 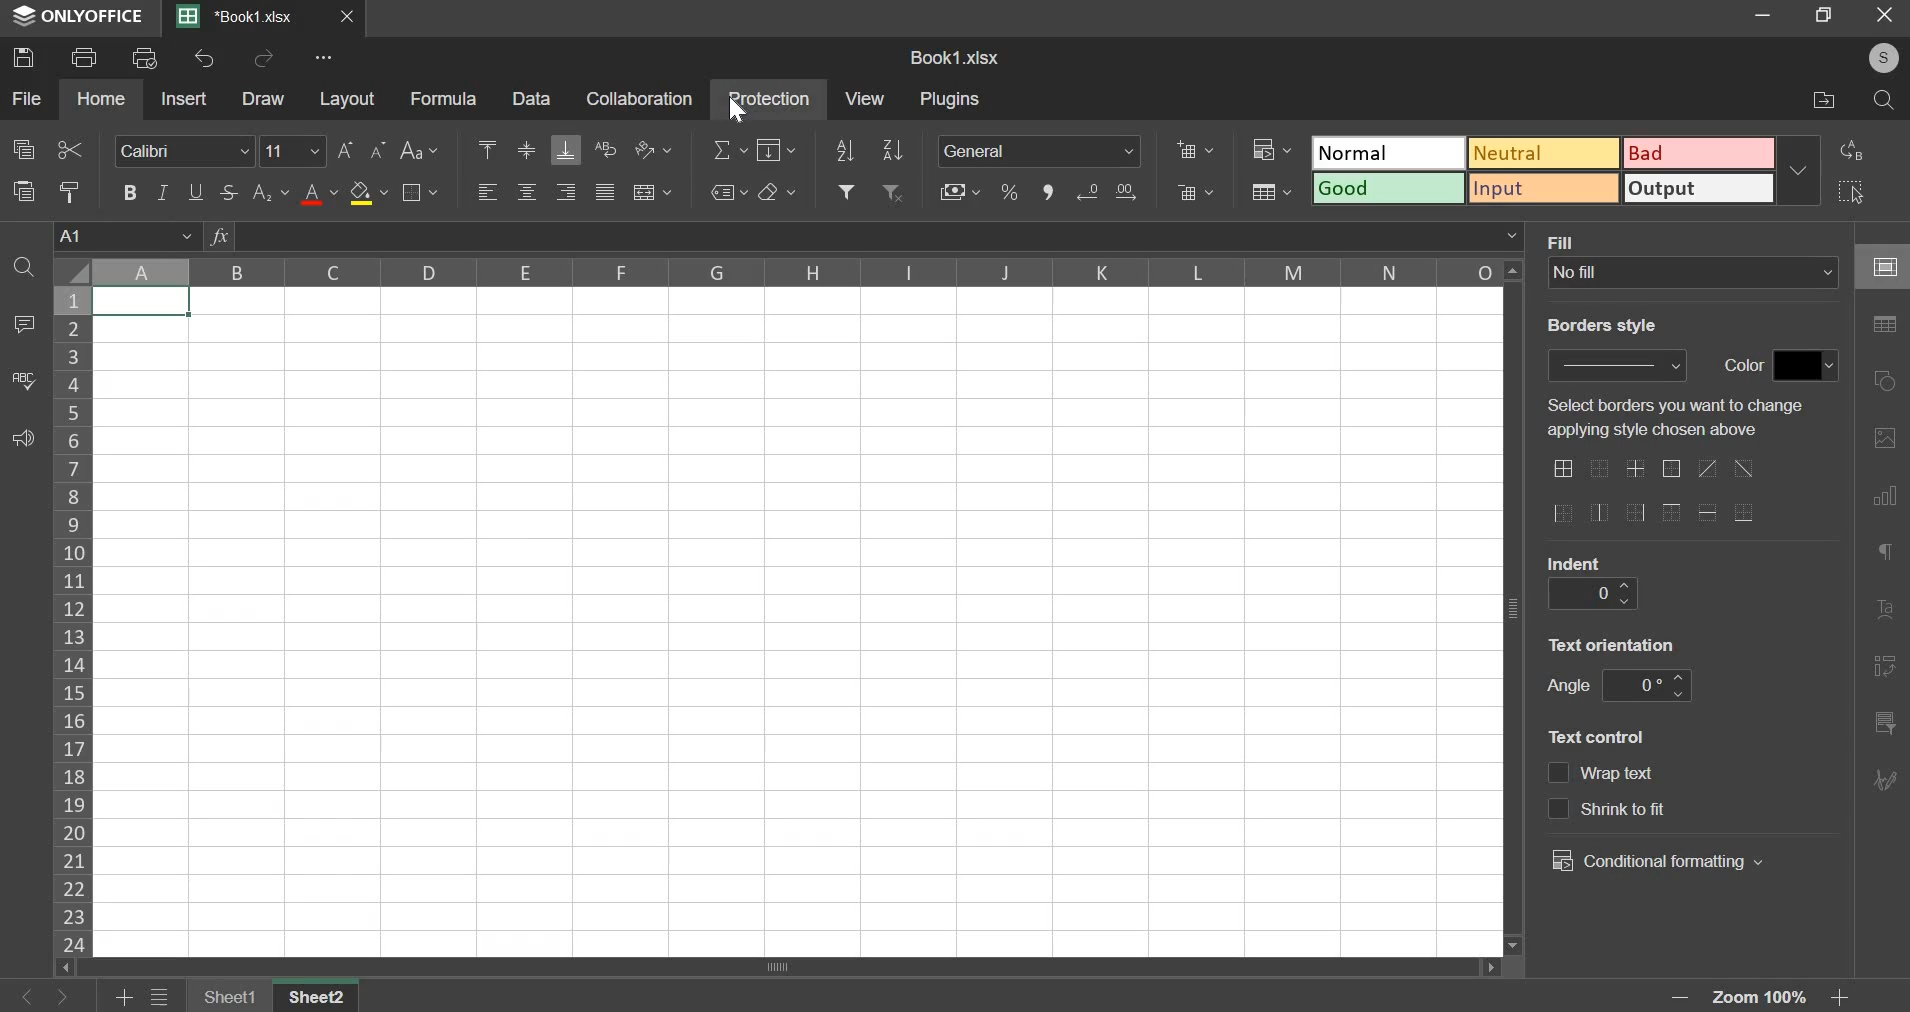 I want to click on accounting style, so click(x=958, y=192).